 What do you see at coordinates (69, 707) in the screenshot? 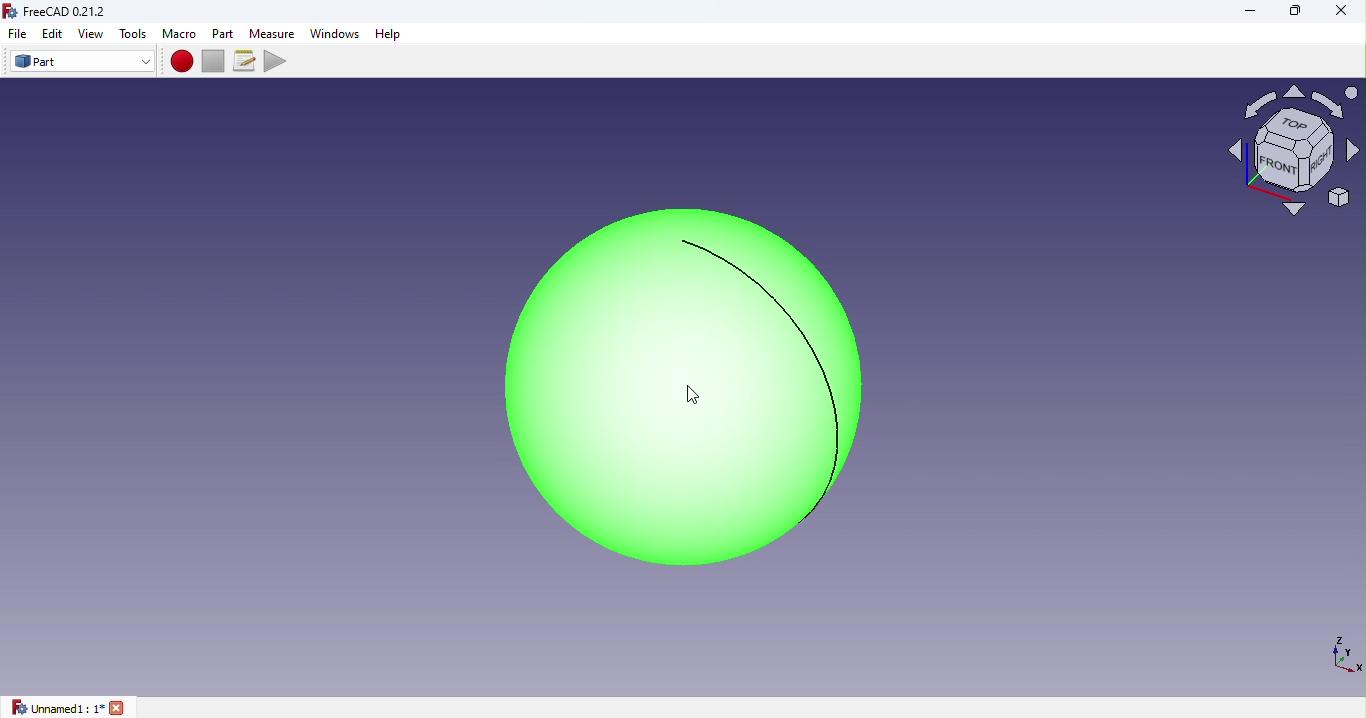
I see `Unnamed: 1*` at bounding box center [69, 707].